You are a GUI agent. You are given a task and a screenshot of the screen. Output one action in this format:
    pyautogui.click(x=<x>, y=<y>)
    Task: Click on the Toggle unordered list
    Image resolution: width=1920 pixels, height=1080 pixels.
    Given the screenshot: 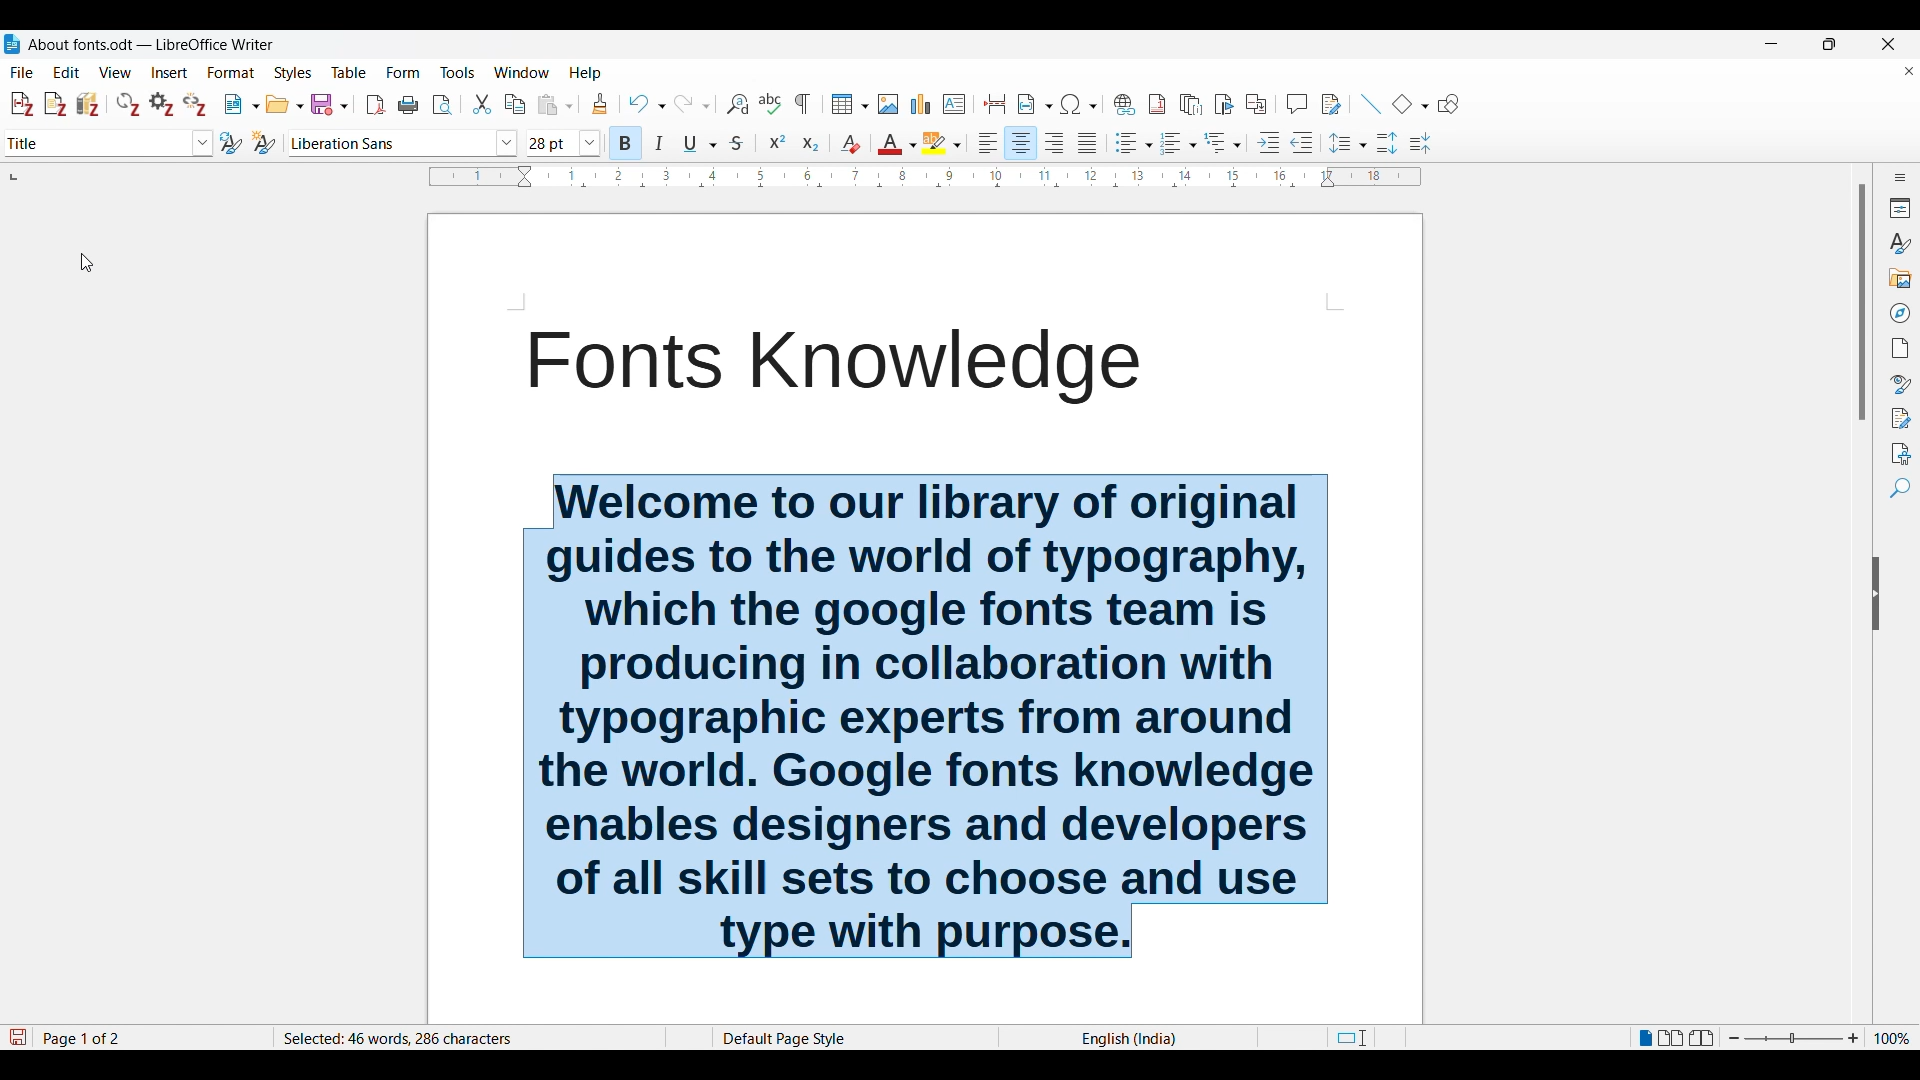 What is the action you would take?
    pyautogui.click(x=1134, y=143)
    